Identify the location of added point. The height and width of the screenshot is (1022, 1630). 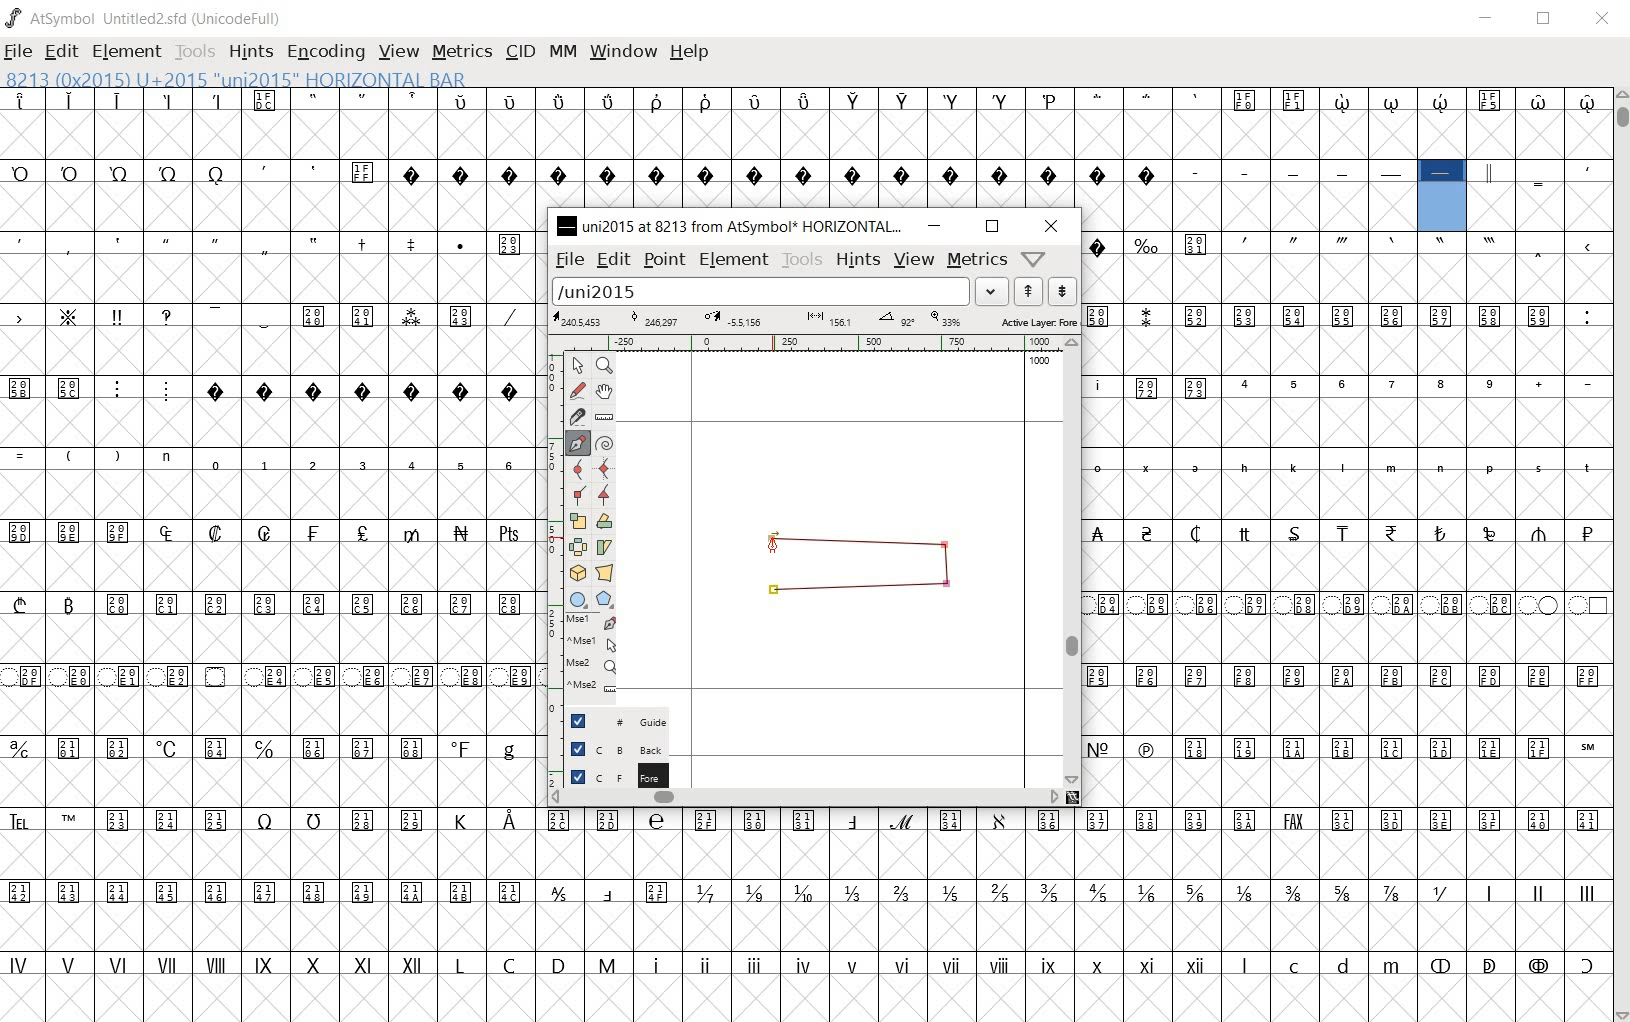
(773, 590).